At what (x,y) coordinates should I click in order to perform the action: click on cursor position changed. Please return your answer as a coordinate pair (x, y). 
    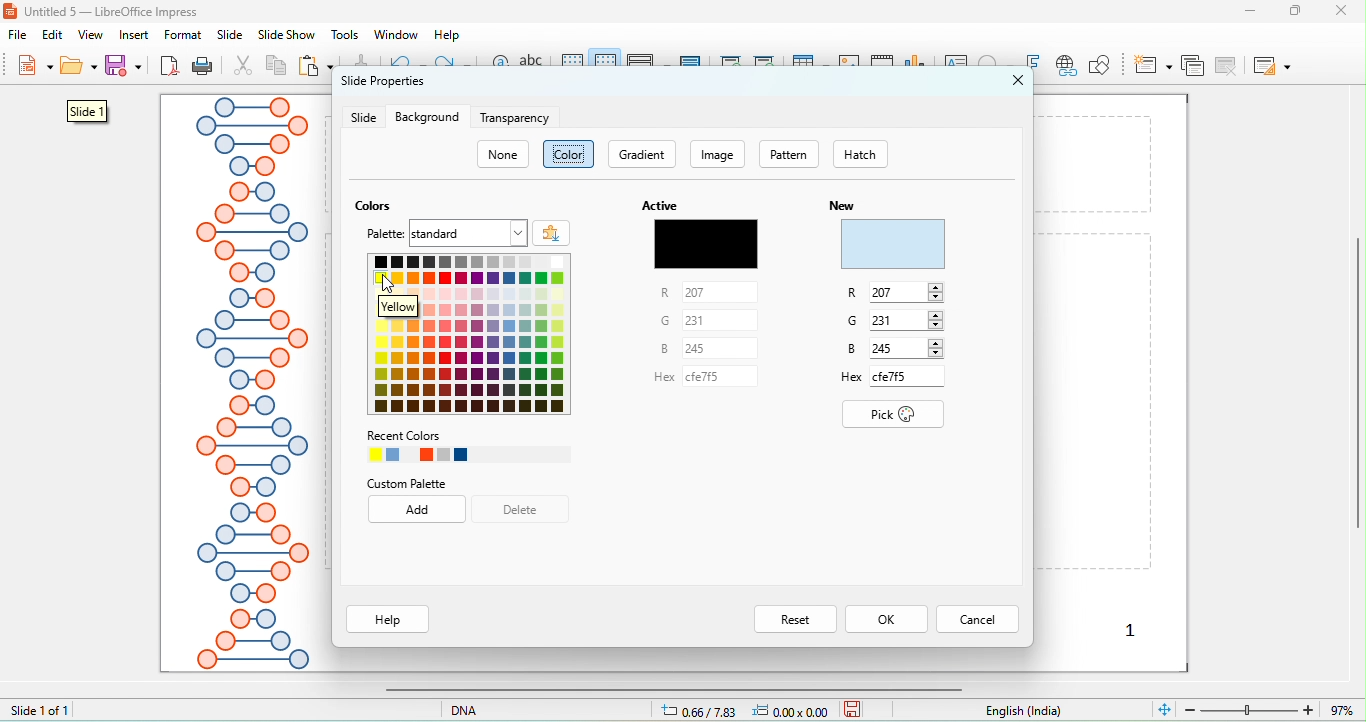
    Looking at the image, I should click on (750, 710).